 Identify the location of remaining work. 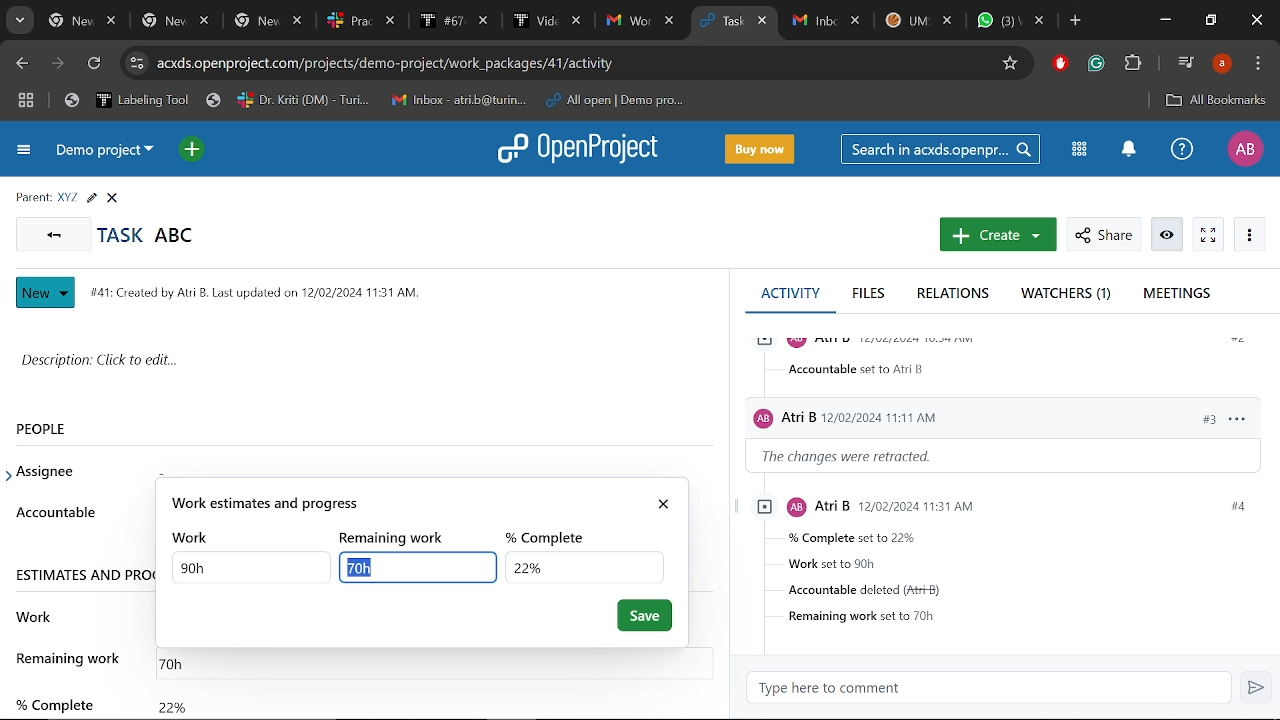
(399, 537).